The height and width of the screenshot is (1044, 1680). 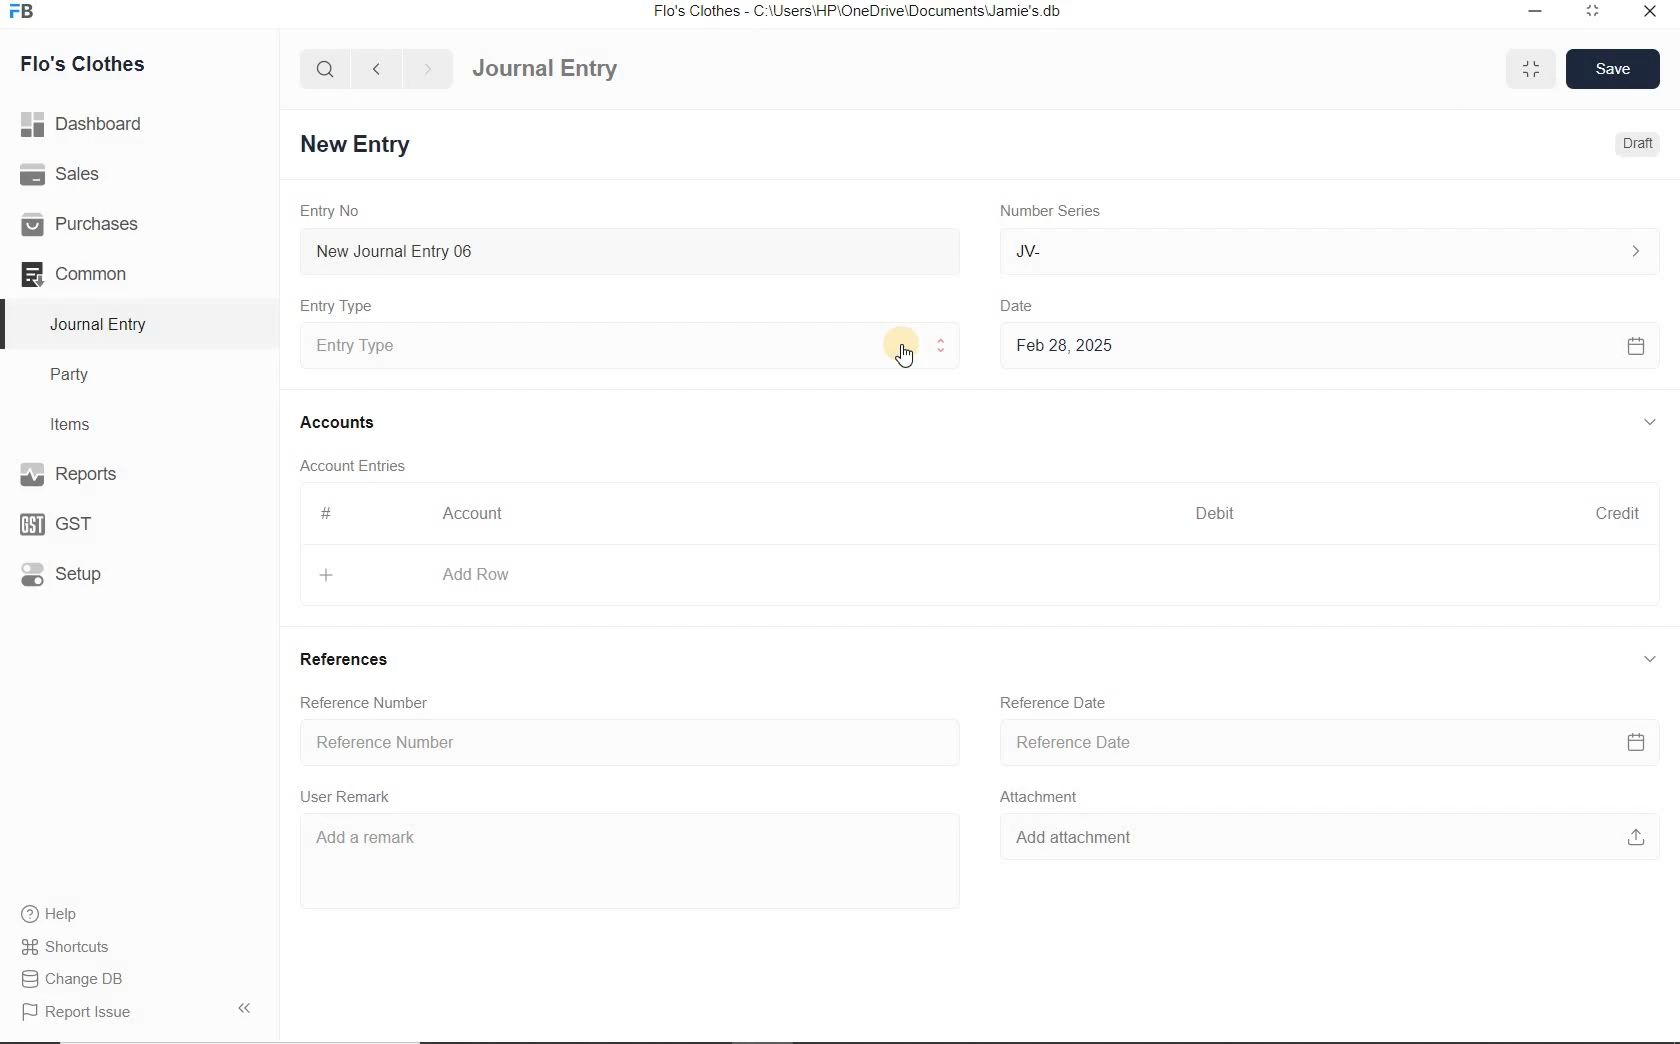 What do you see at coordinates (74, 977) in the screenshot?
I see `Change DB` at bounding box center [74, 977].